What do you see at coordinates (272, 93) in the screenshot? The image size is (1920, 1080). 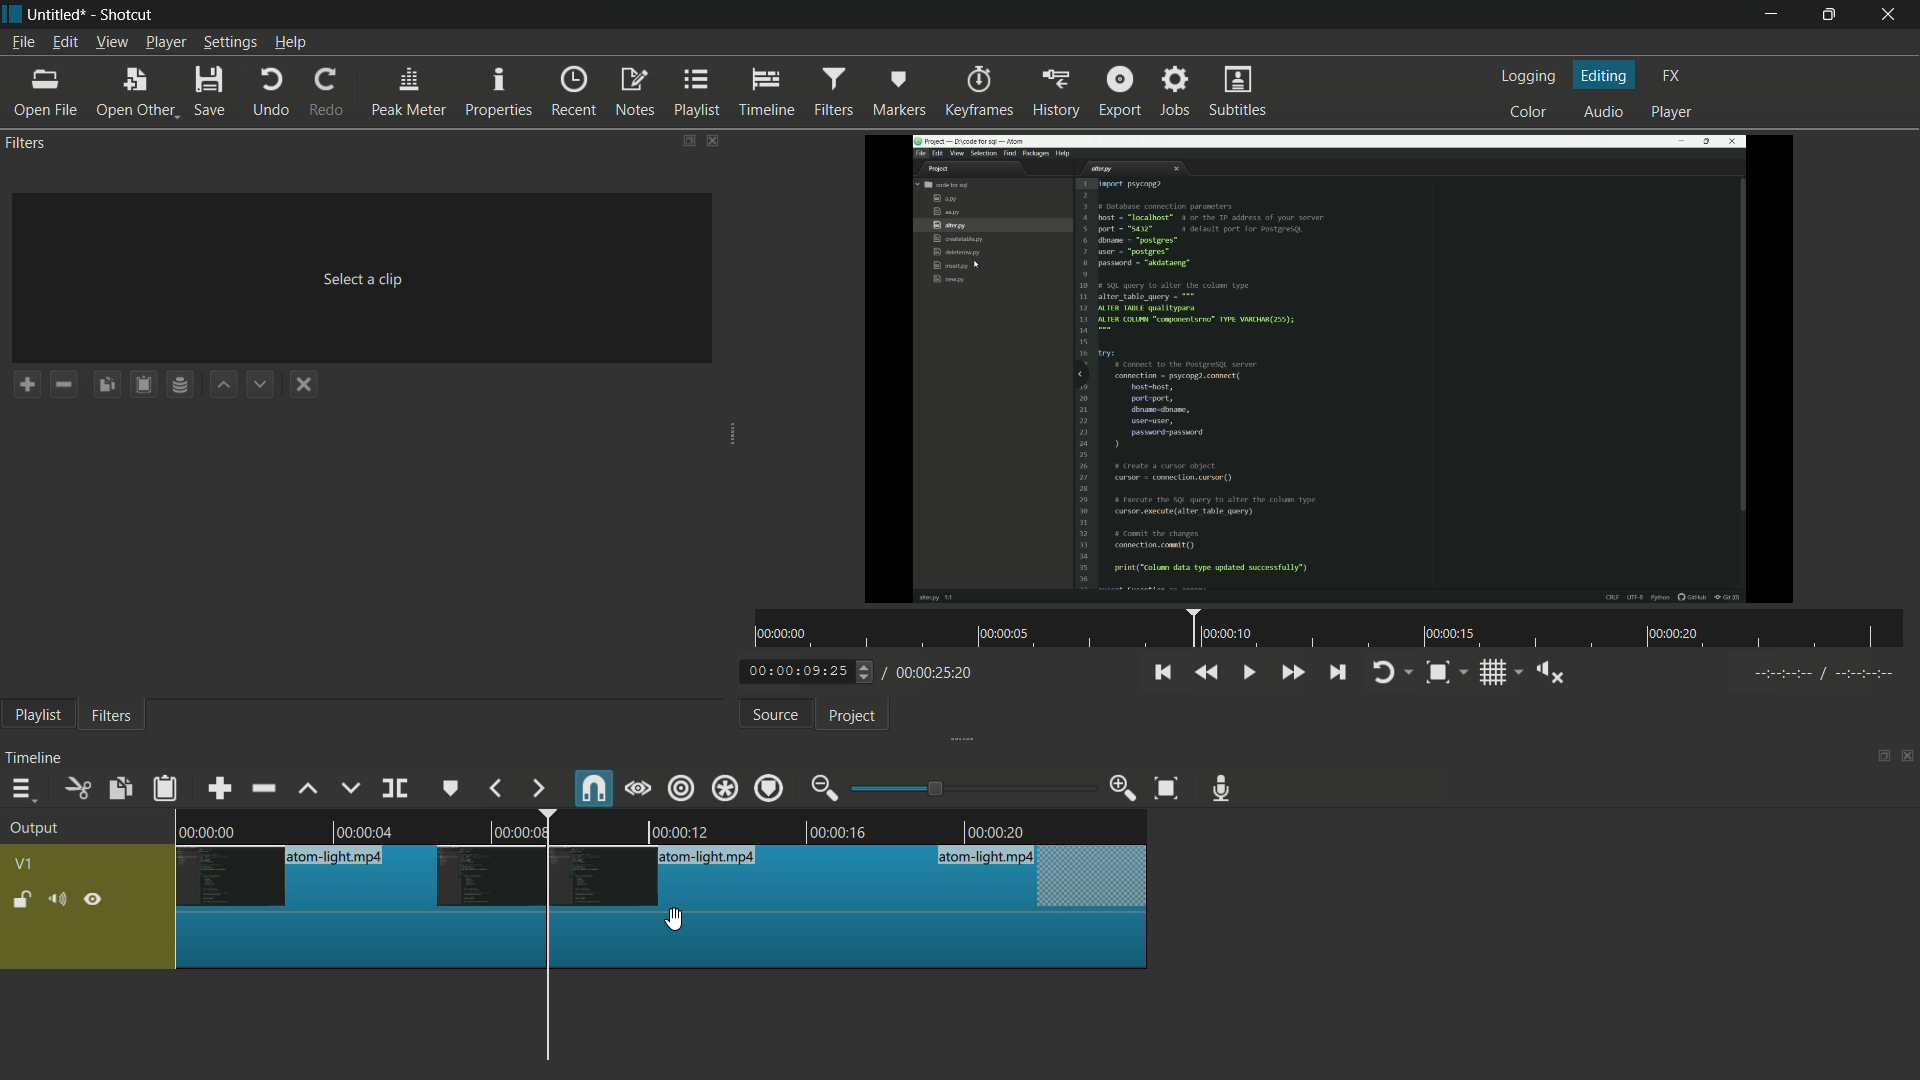 I see `undo` at bounding box center [272, 93].